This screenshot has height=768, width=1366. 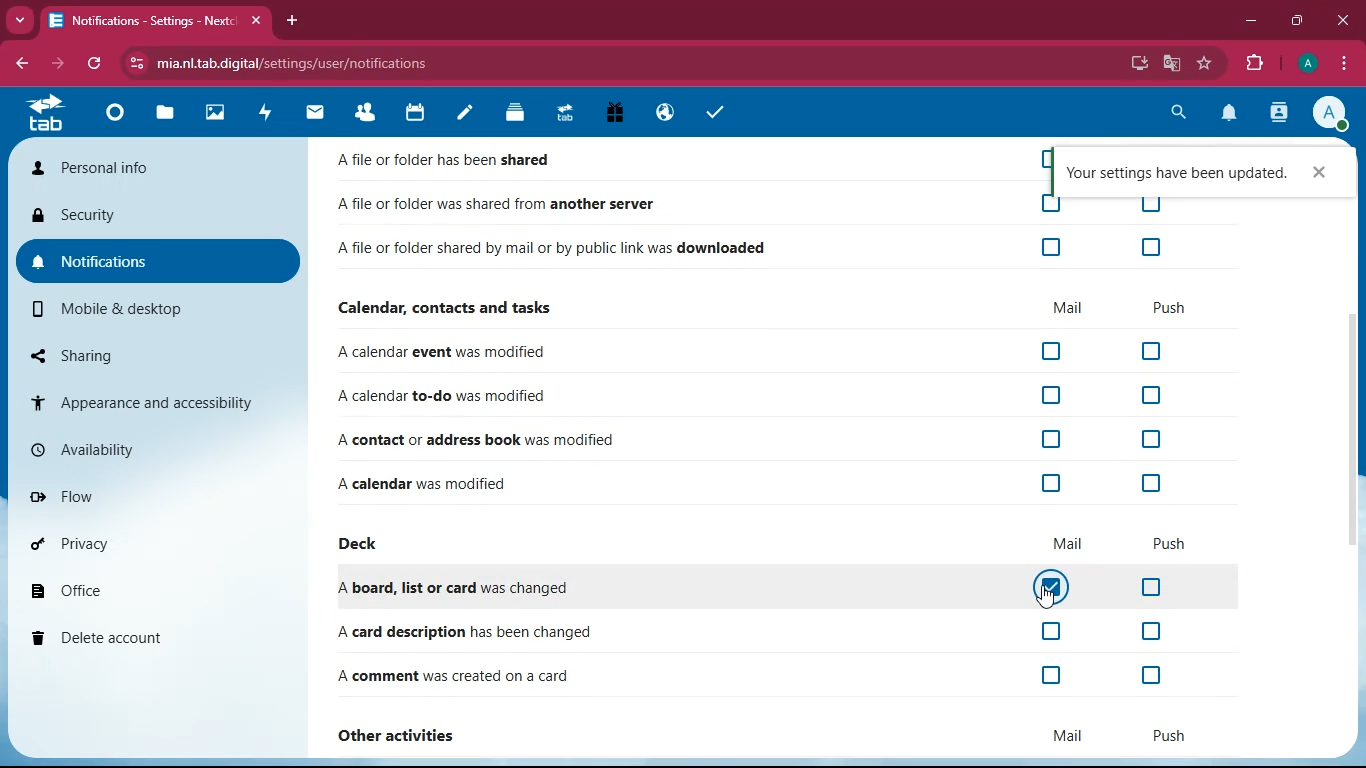 I want to click on calendar, so click(x=415, y=115).